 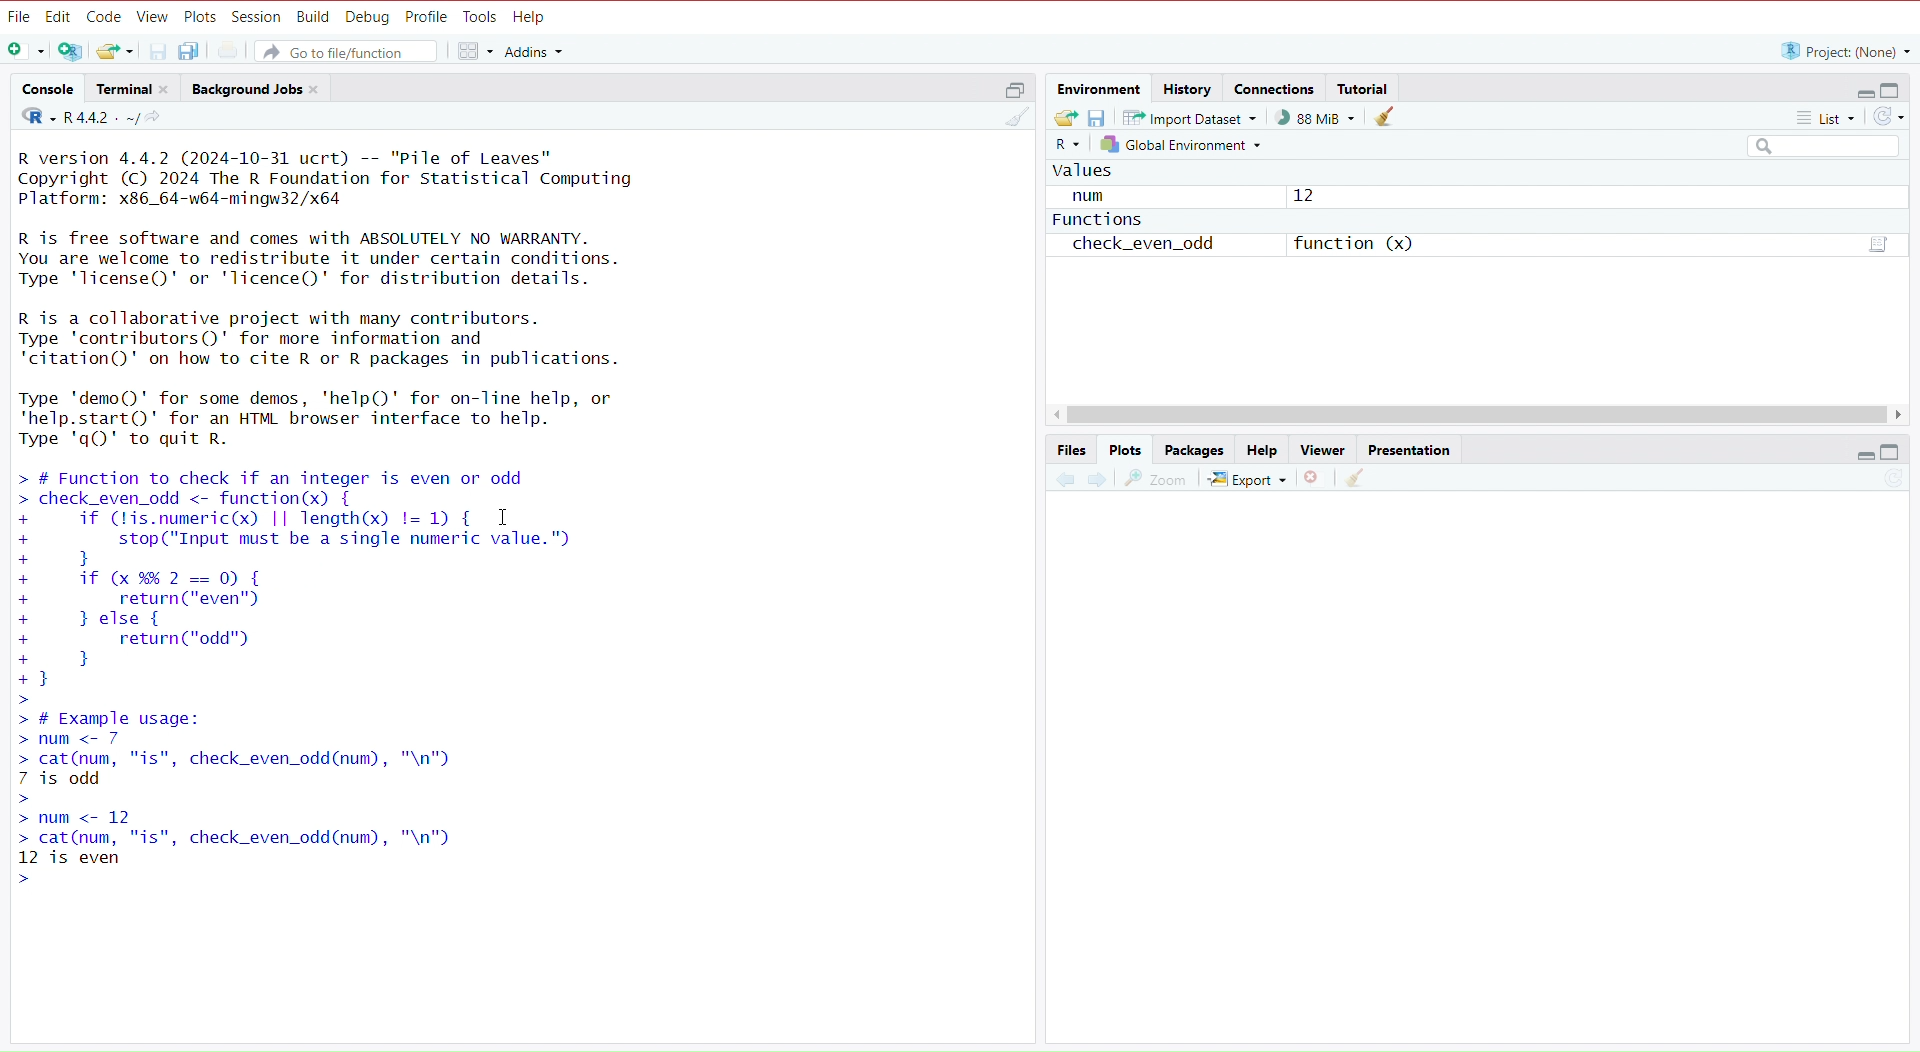 What do you see at coordinates (535, 51) in the screenshot?
I see `addins` at bounding box center [535, 51].